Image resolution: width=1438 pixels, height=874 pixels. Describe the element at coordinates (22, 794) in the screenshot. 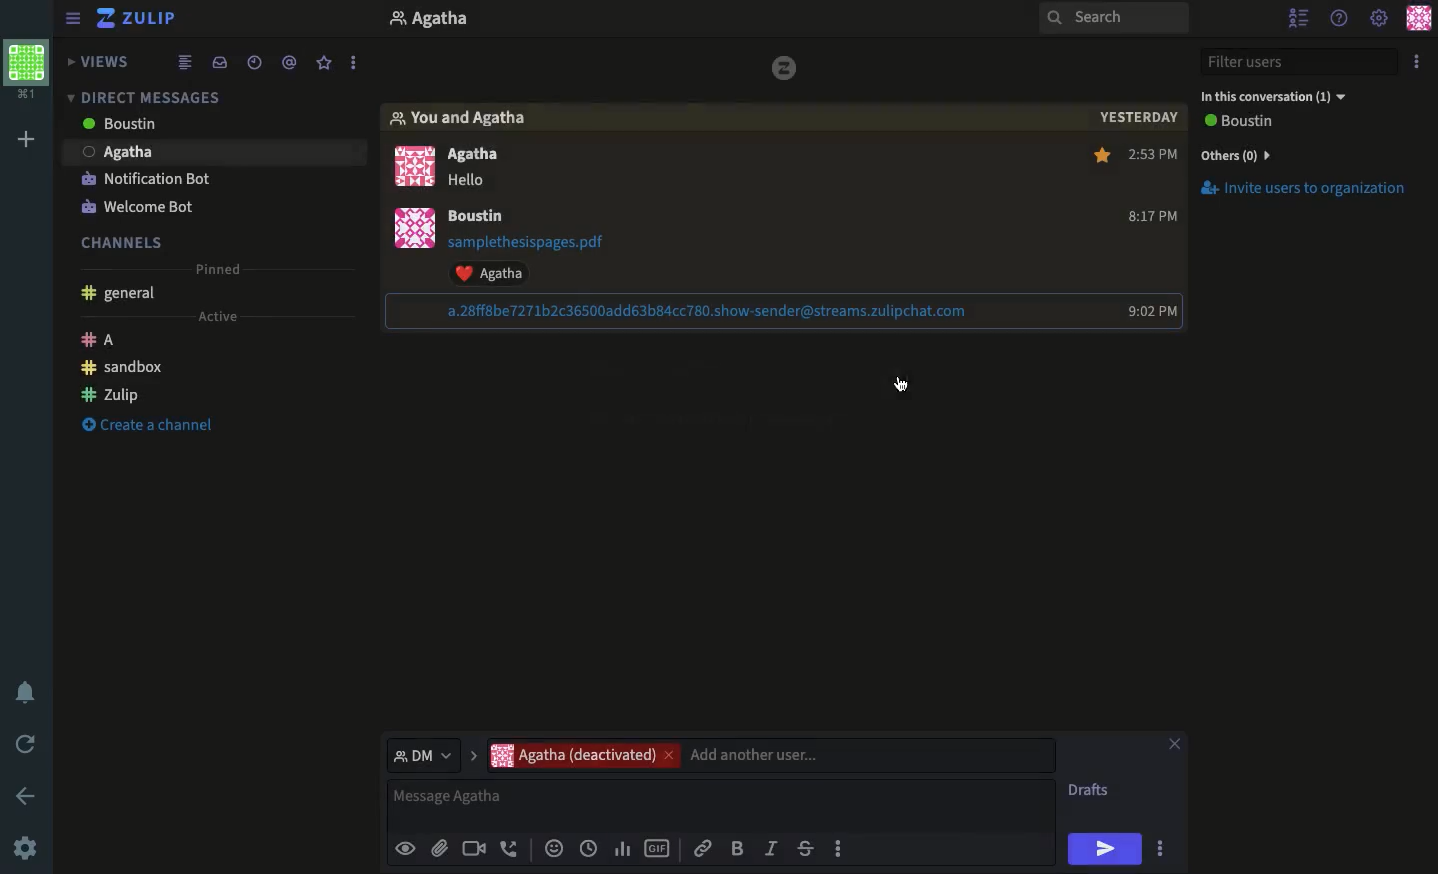

I see `Back` at that location.